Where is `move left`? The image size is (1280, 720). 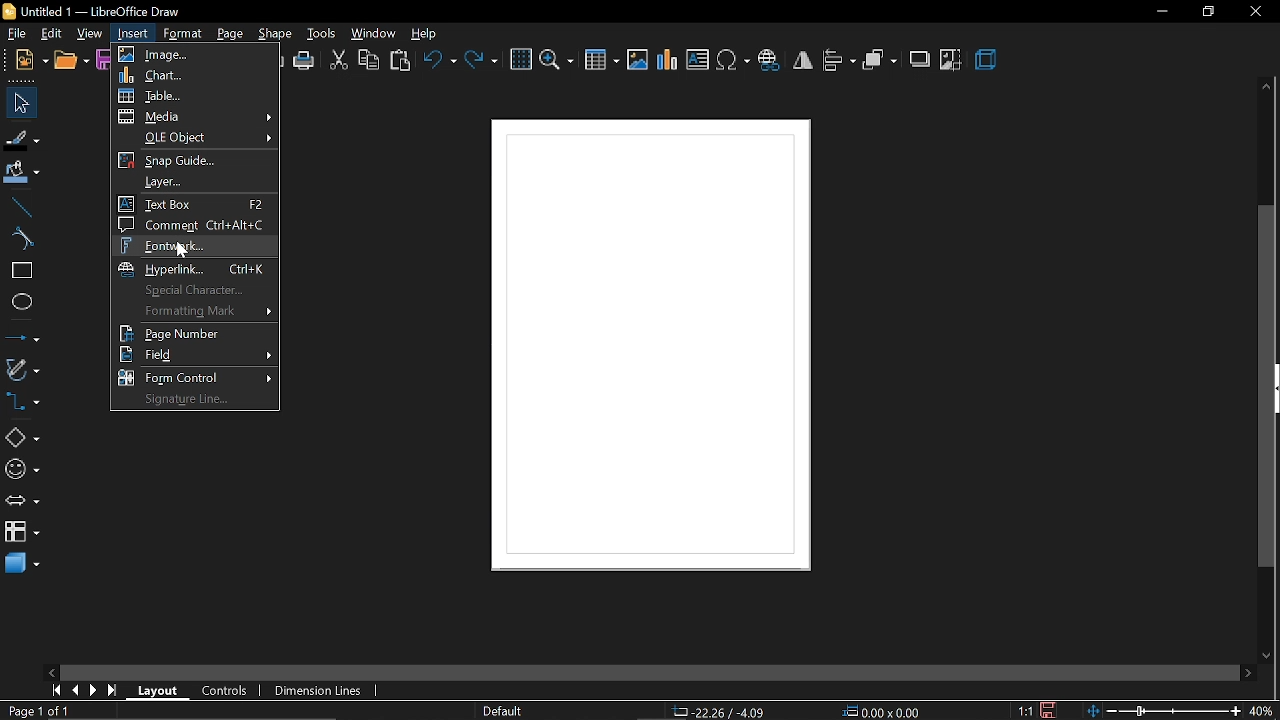
move left is located at coordinates (51, 672).